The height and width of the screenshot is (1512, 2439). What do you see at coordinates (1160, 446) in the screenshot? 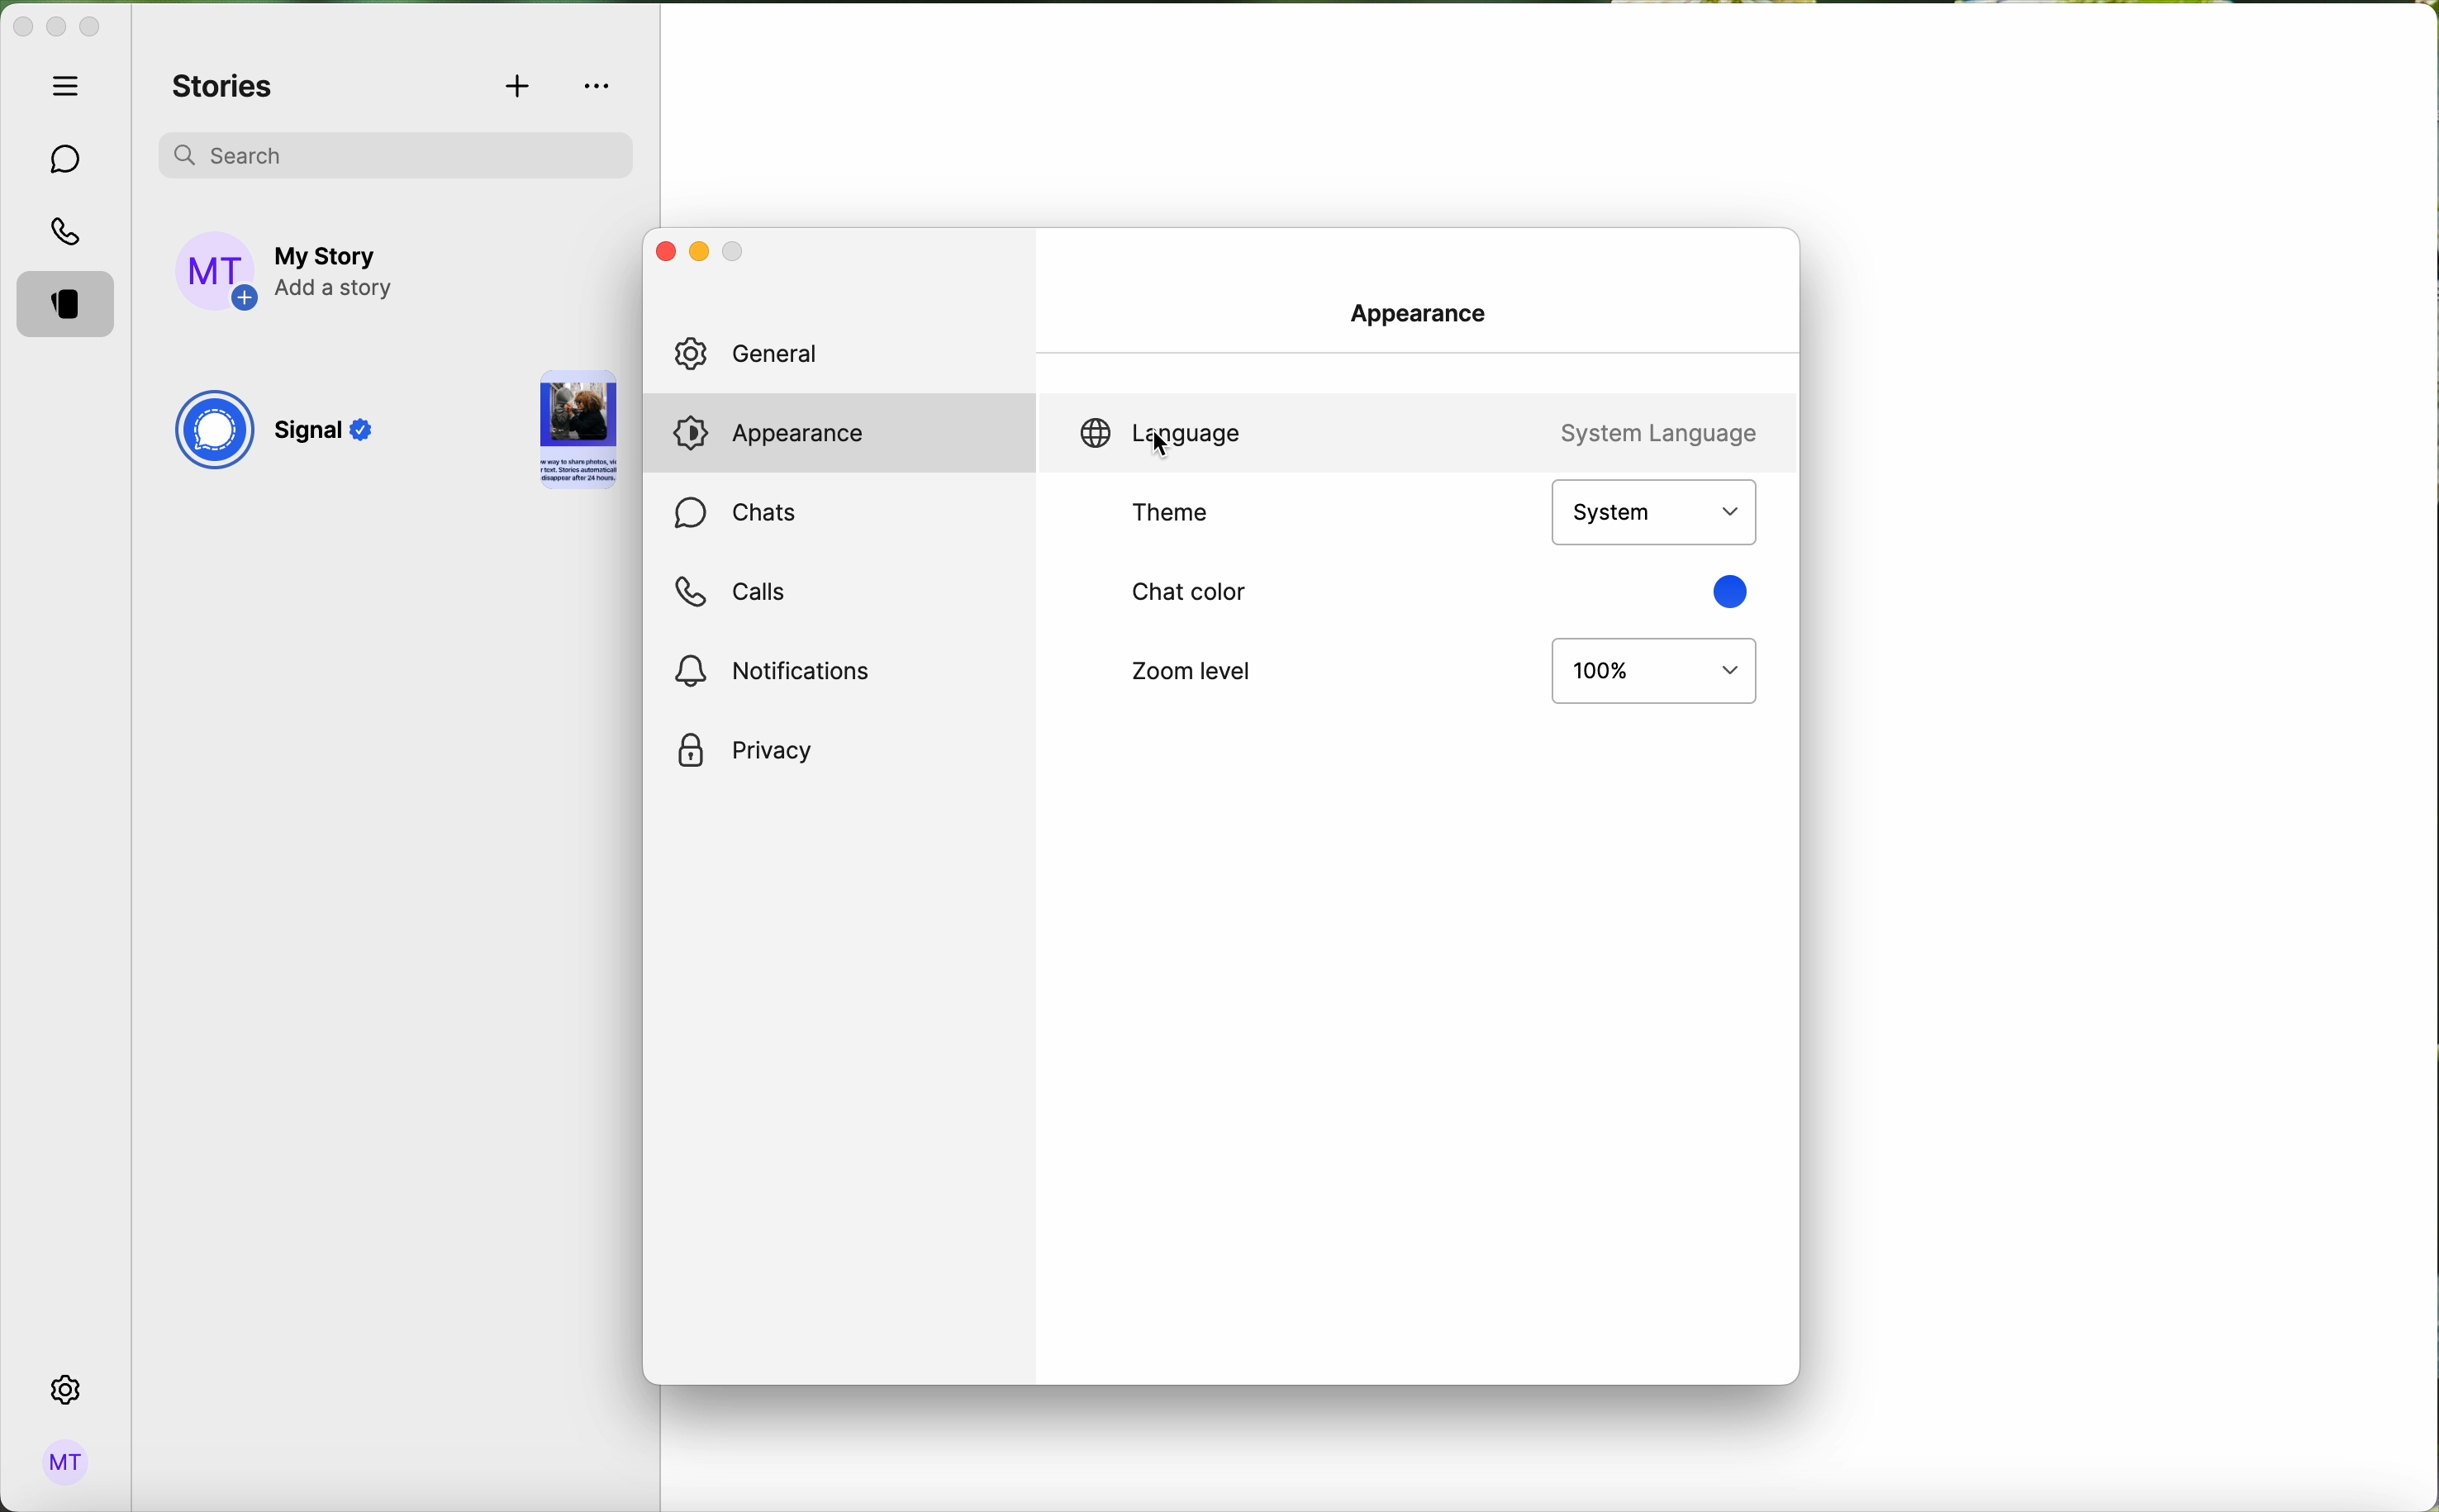
I see `cursor` at bounding box center [1160, 446].